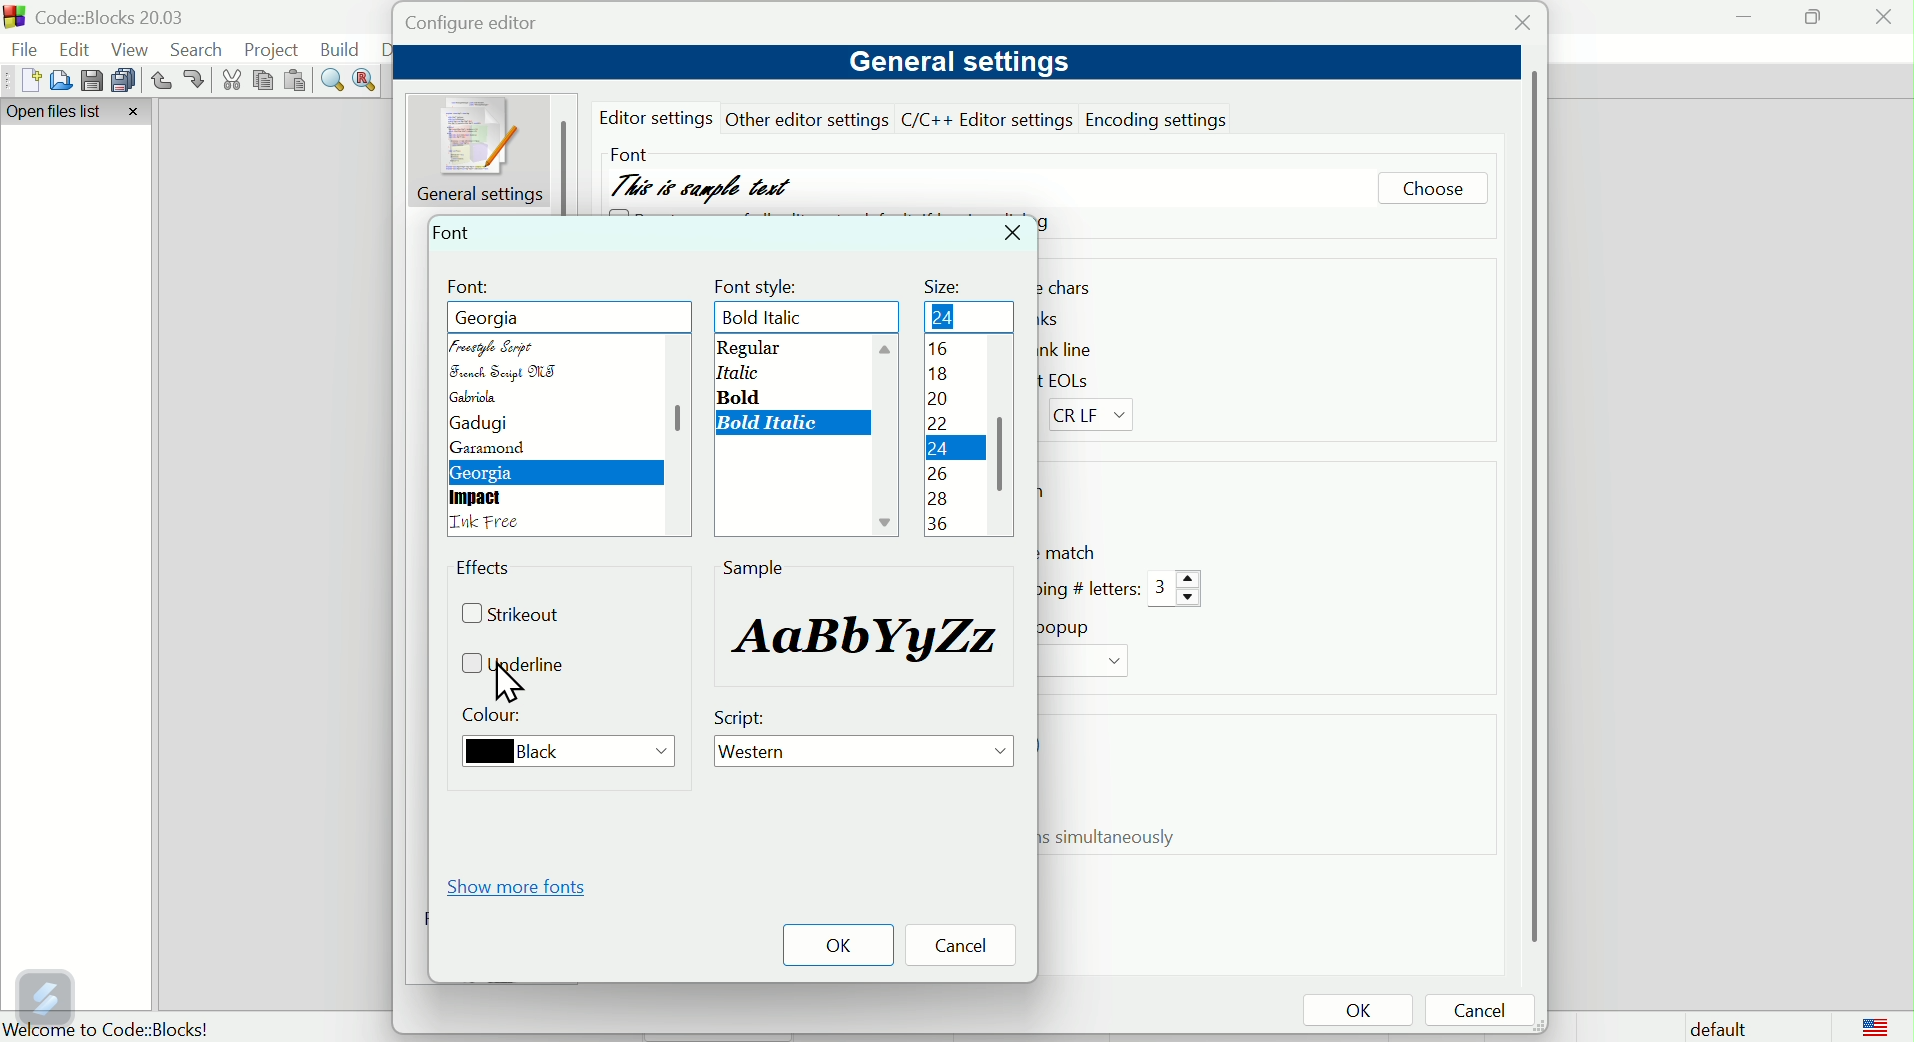  Describe the element at coordinates (955, 63) in the screenshot. I see `General settings` at that location.